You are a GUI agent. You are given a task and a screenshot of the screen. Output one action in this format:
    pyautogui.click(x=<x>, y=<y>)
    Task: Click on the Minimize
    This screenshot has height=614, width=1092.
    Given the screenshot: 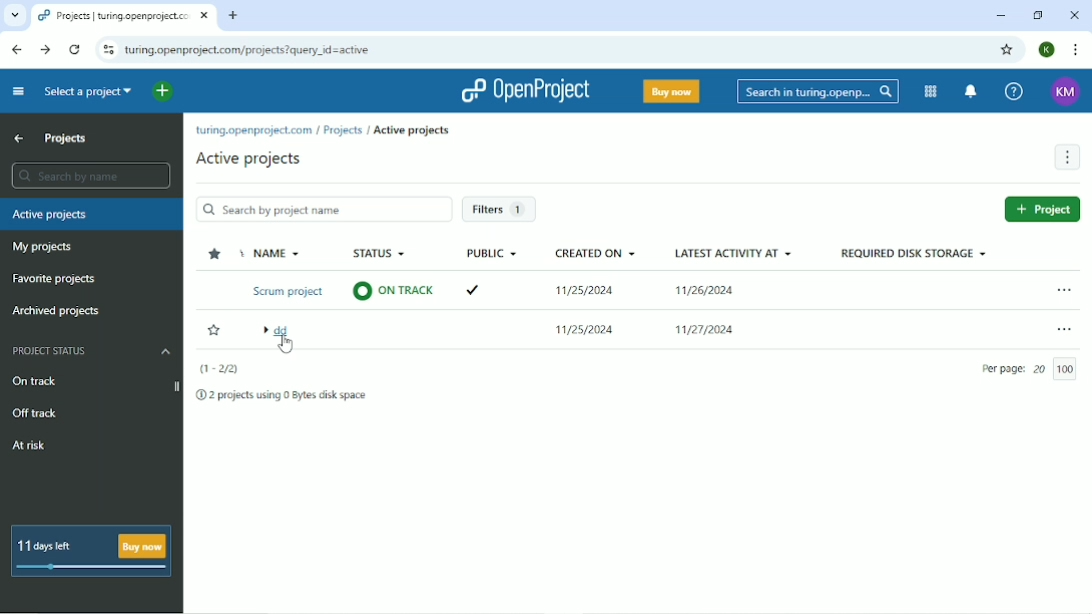 What is the action you would take?
    pyautogui.click(x=1000, y=15)
    